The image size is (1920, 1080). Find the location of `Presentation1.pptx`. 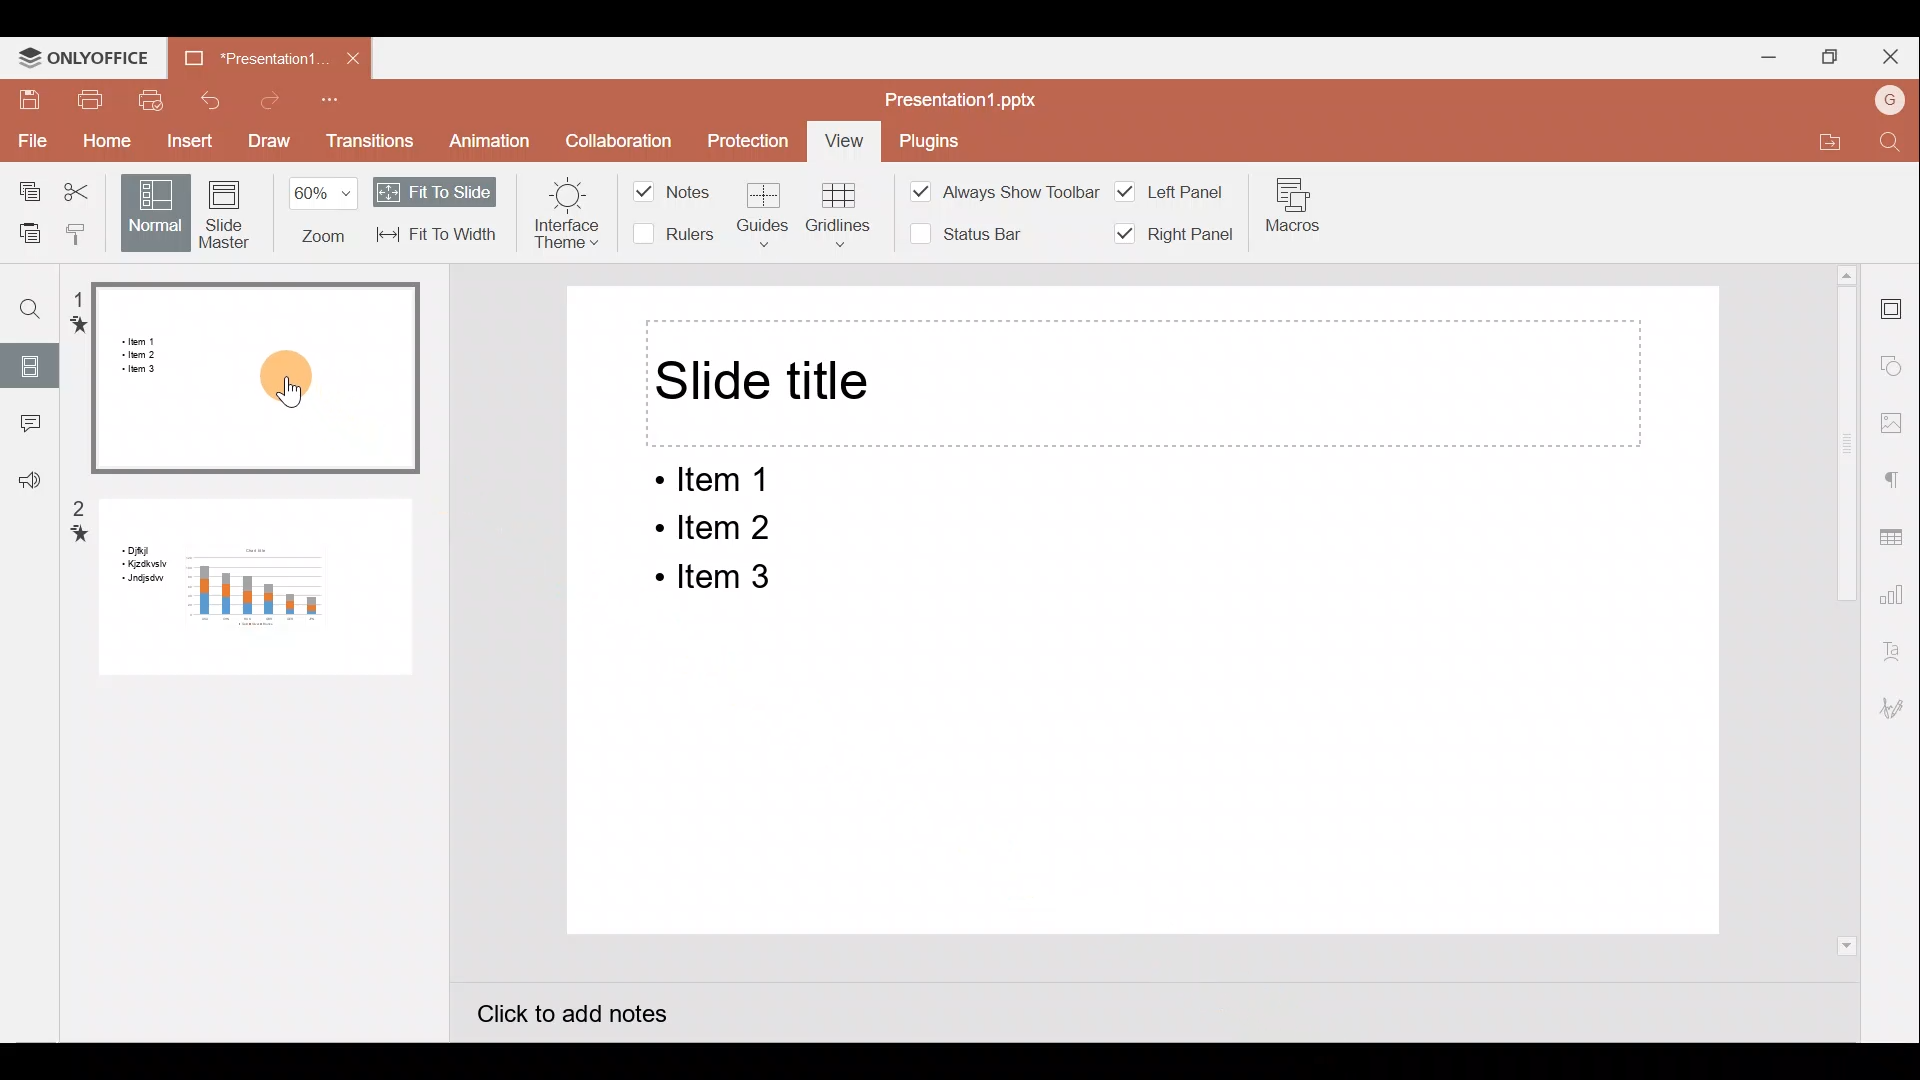

Presentation1.pptx is located at coordinates (964, 98).